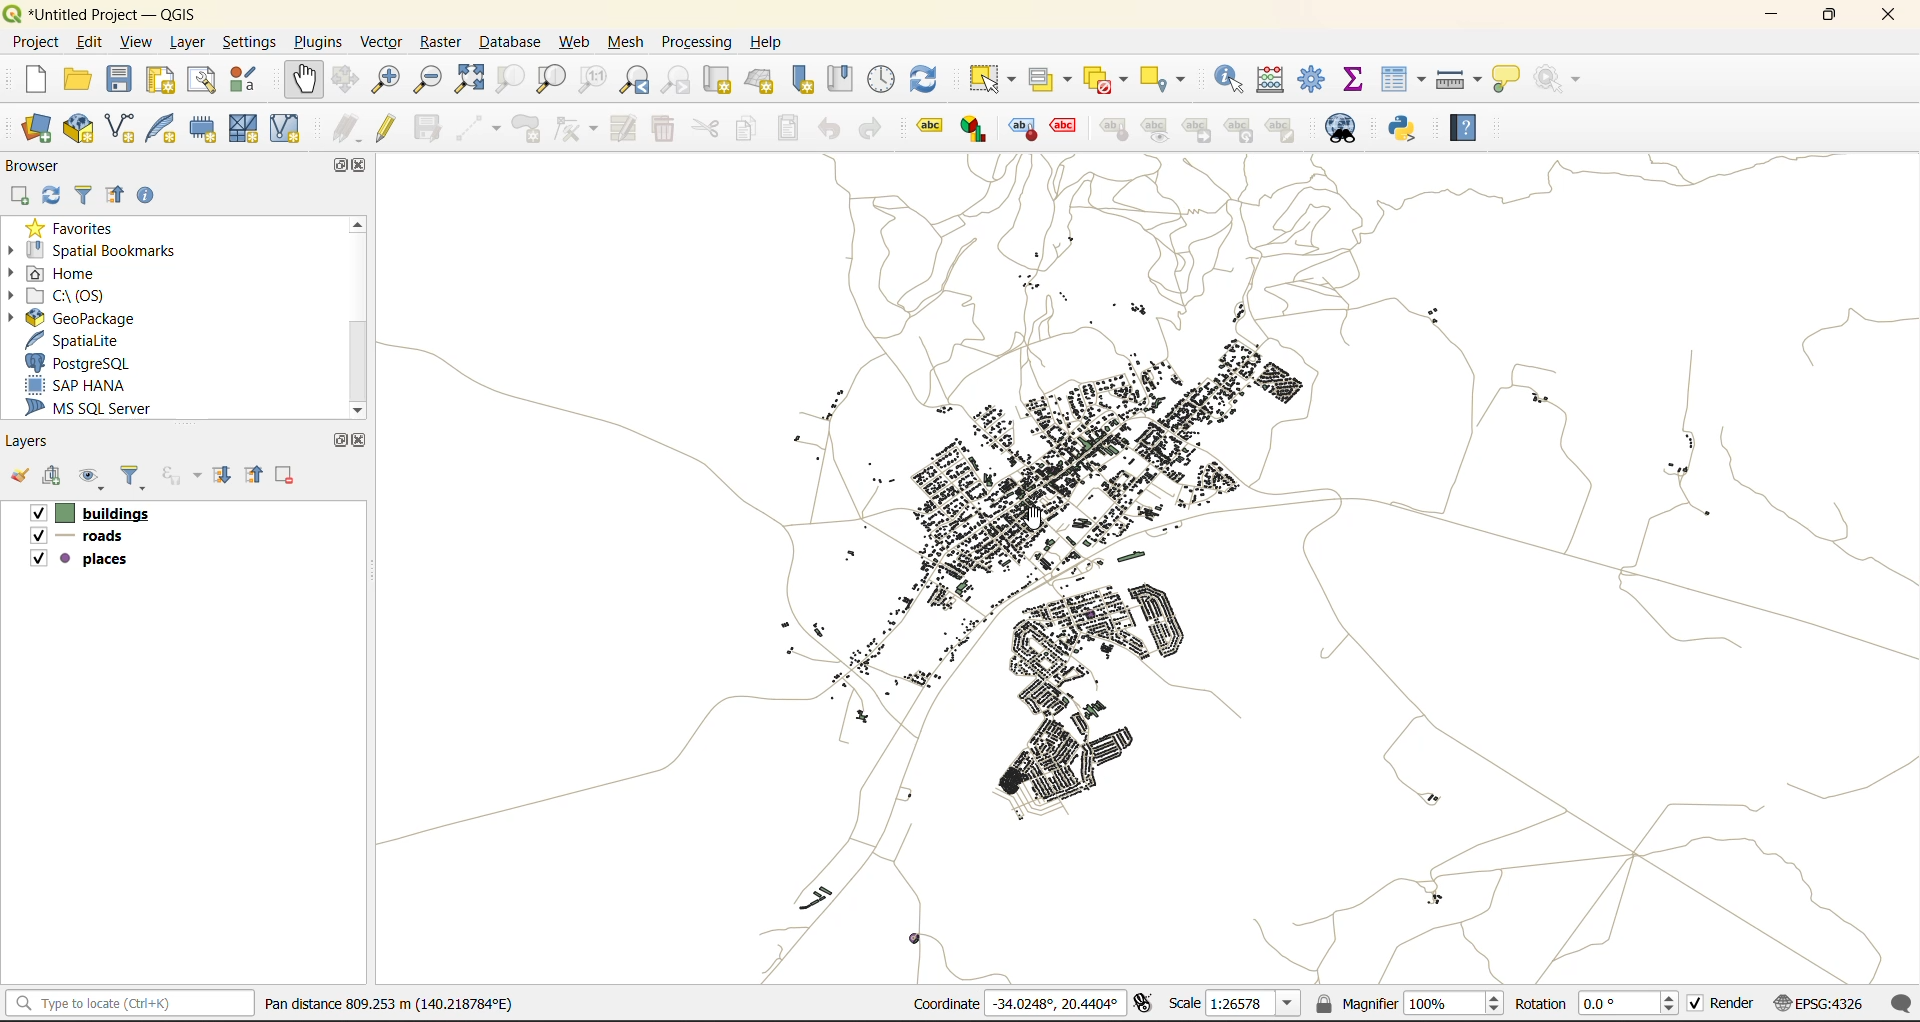 Image resolution: width=1920 pixels, height=1022 pixels. What do you see at coordinates (1070, 126) in the screenshot?
I see `Effect` at bounding box center [1070, 126].